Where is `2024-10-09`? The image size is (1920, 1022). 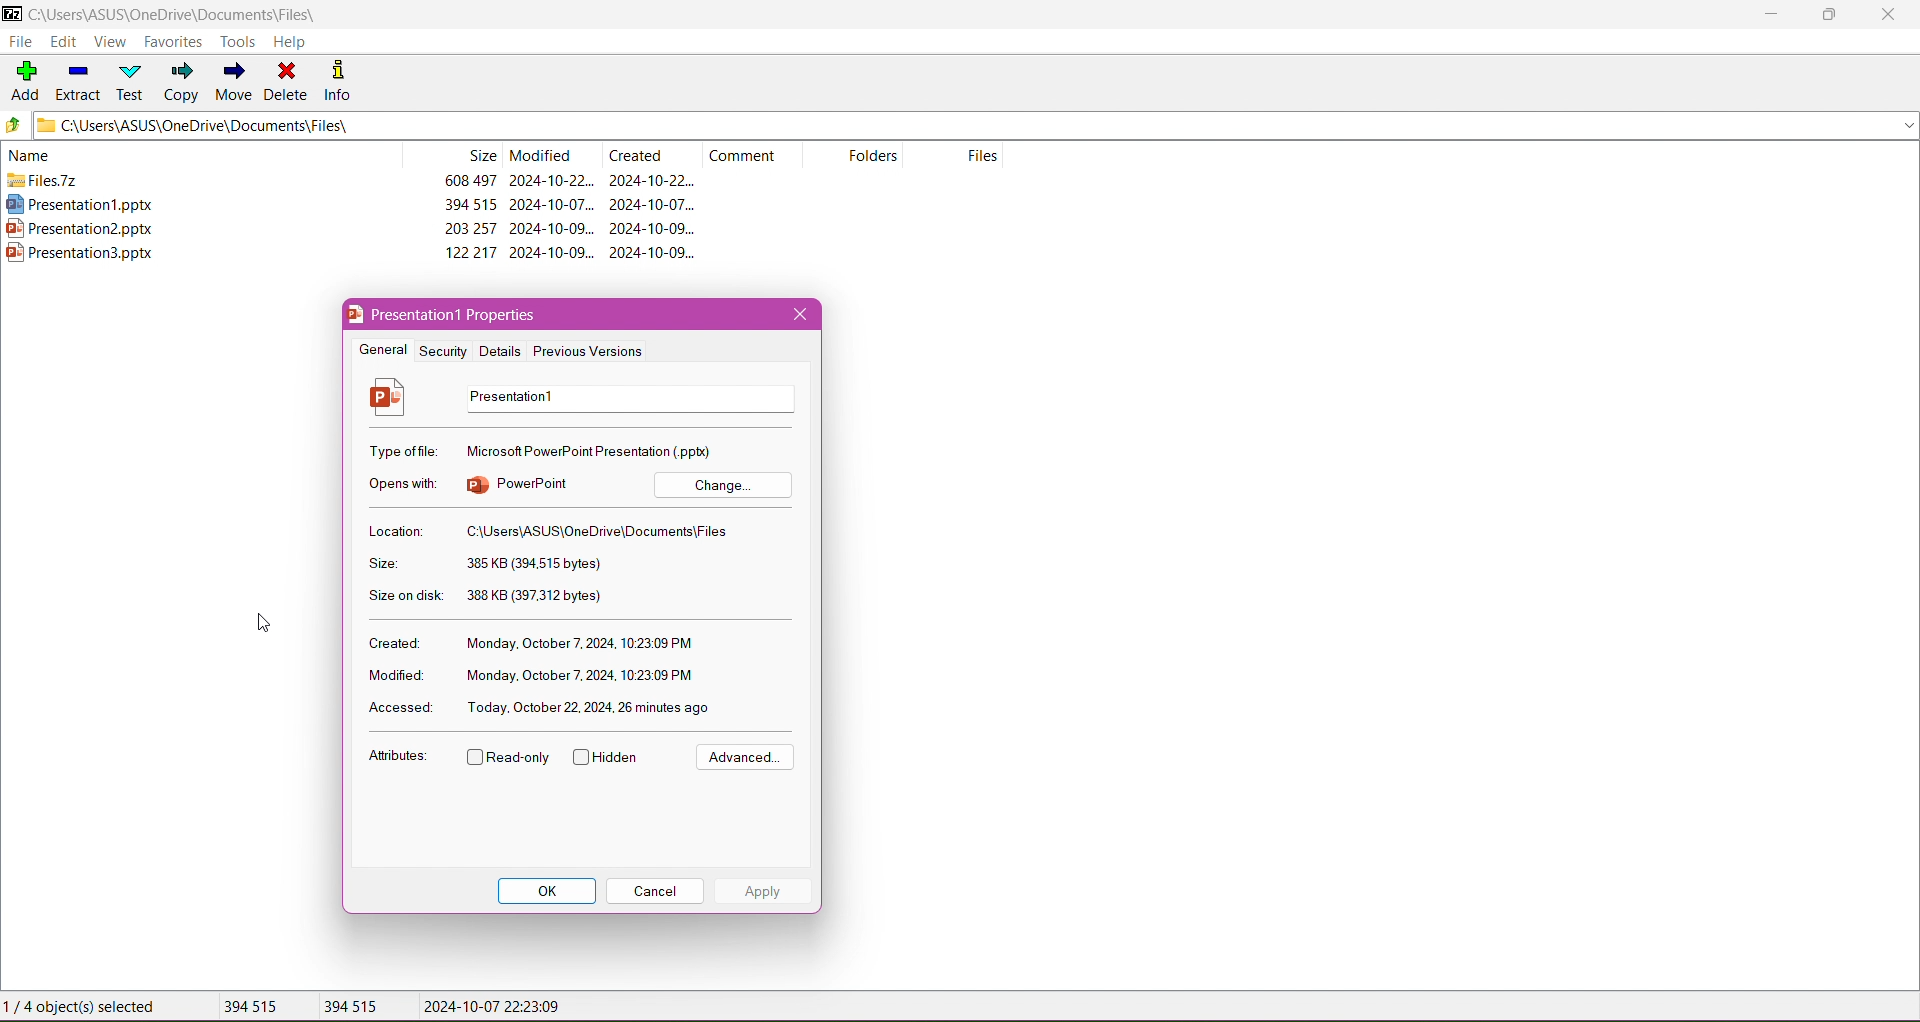
2024-10-09 is located at coordinates (551, 252).